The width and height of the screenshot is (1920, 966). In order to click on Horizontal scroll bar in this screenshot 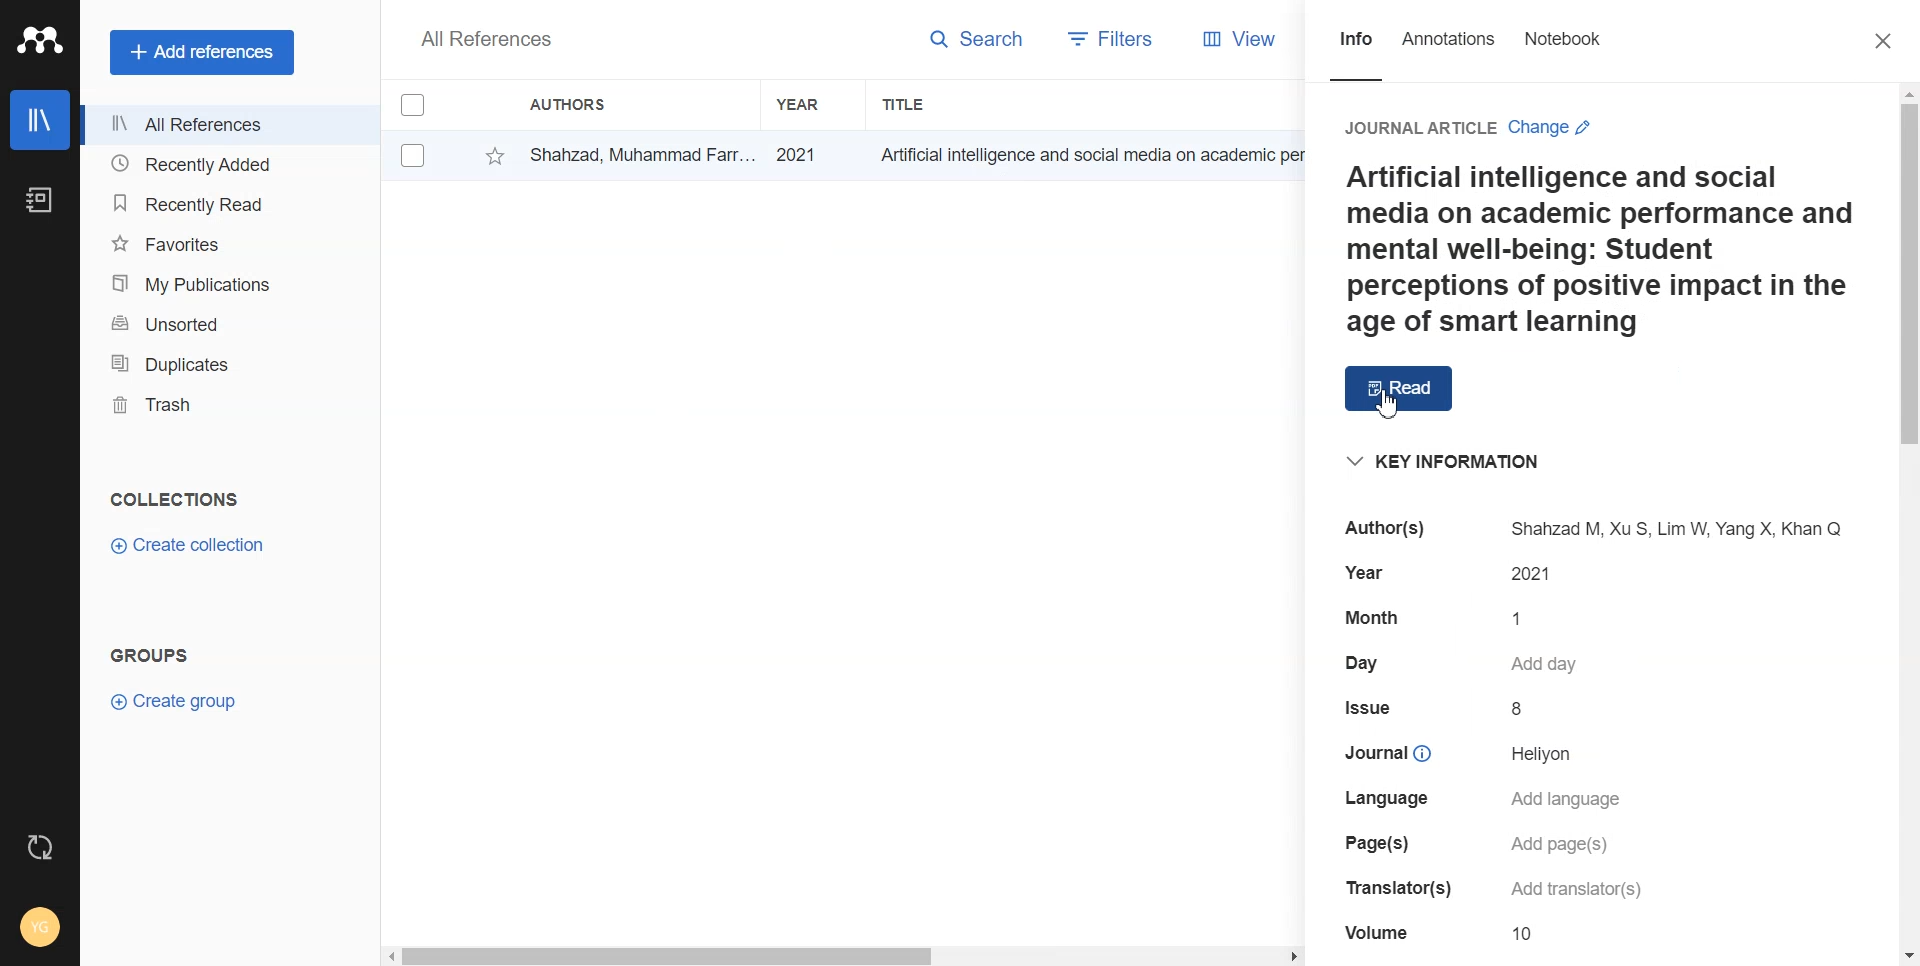, I will do `click(1119, 958)`.